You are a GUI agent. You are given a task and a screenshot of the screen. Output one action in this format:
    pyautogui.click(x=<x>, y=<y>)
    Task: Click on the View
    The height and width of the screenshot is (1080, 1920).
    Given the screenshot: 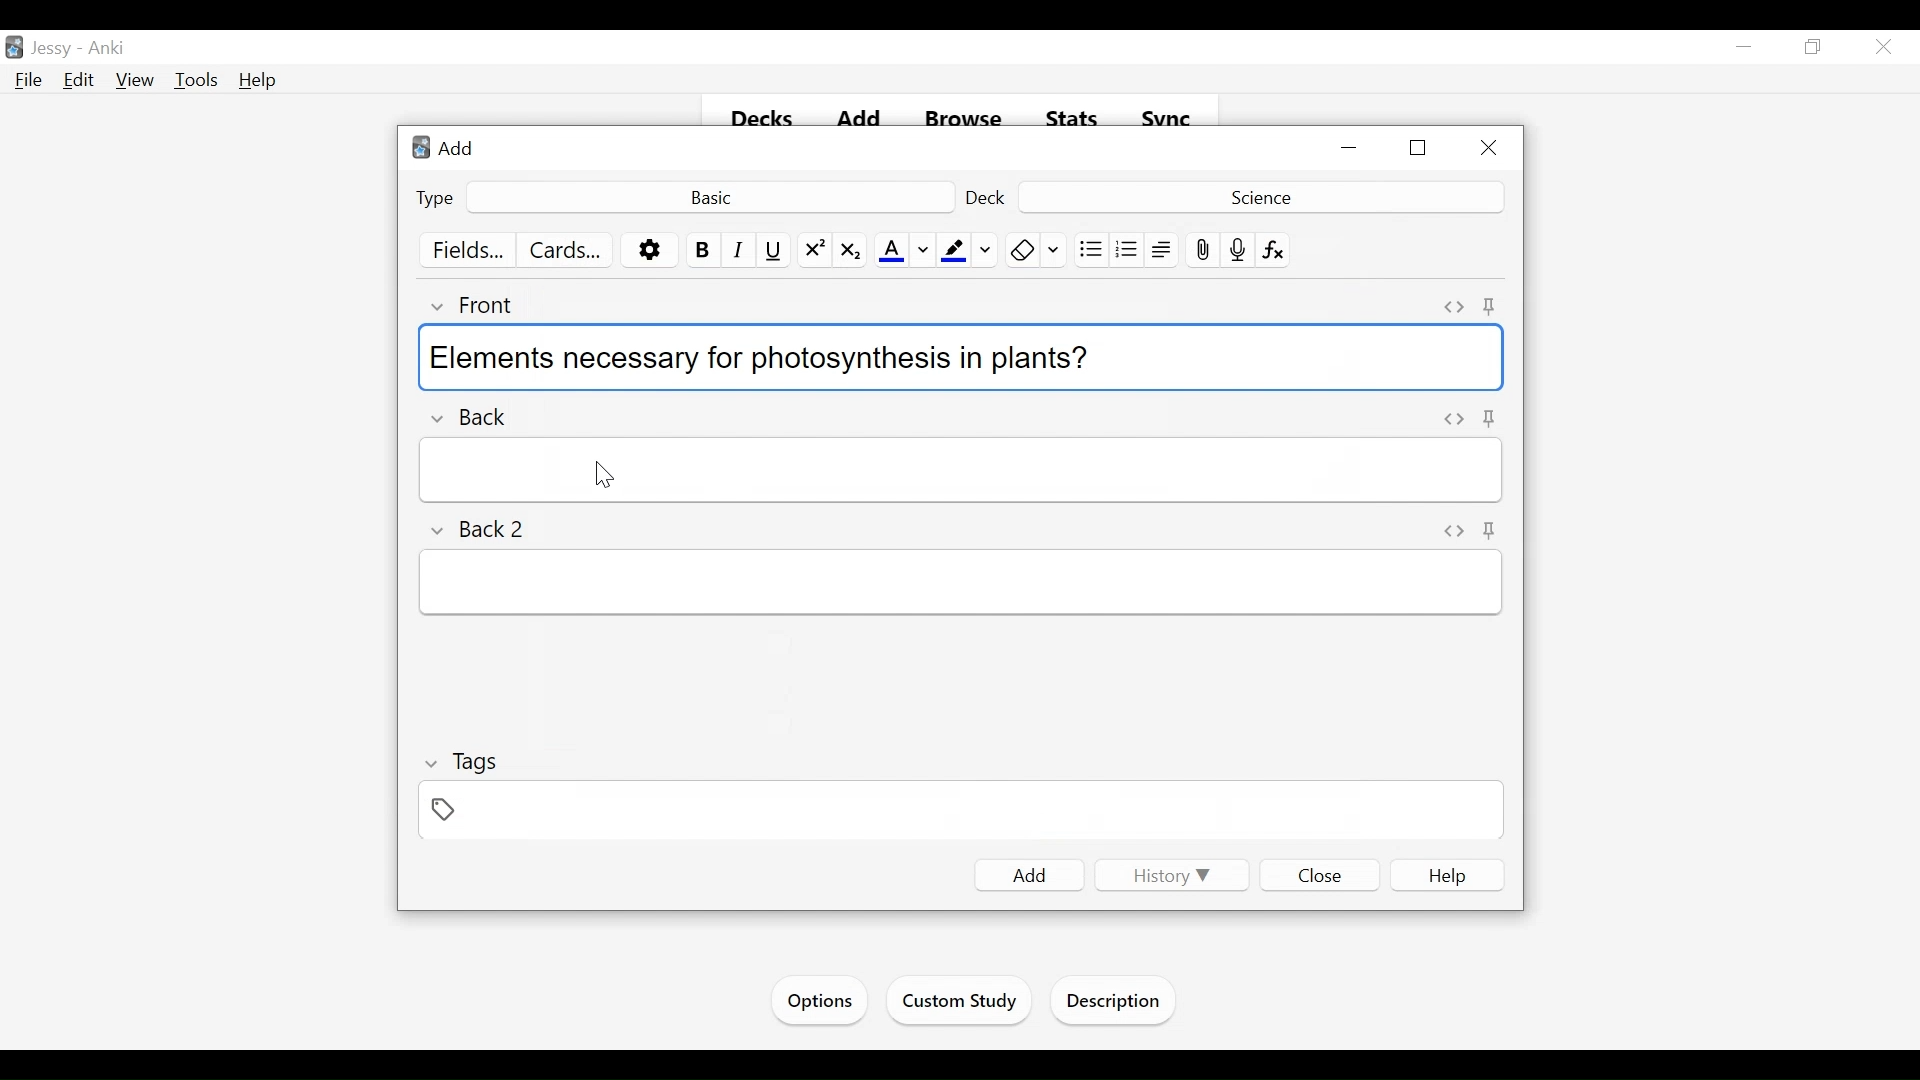 What is the action you would take?
    pyautogui.click(x=136, y=81)
    